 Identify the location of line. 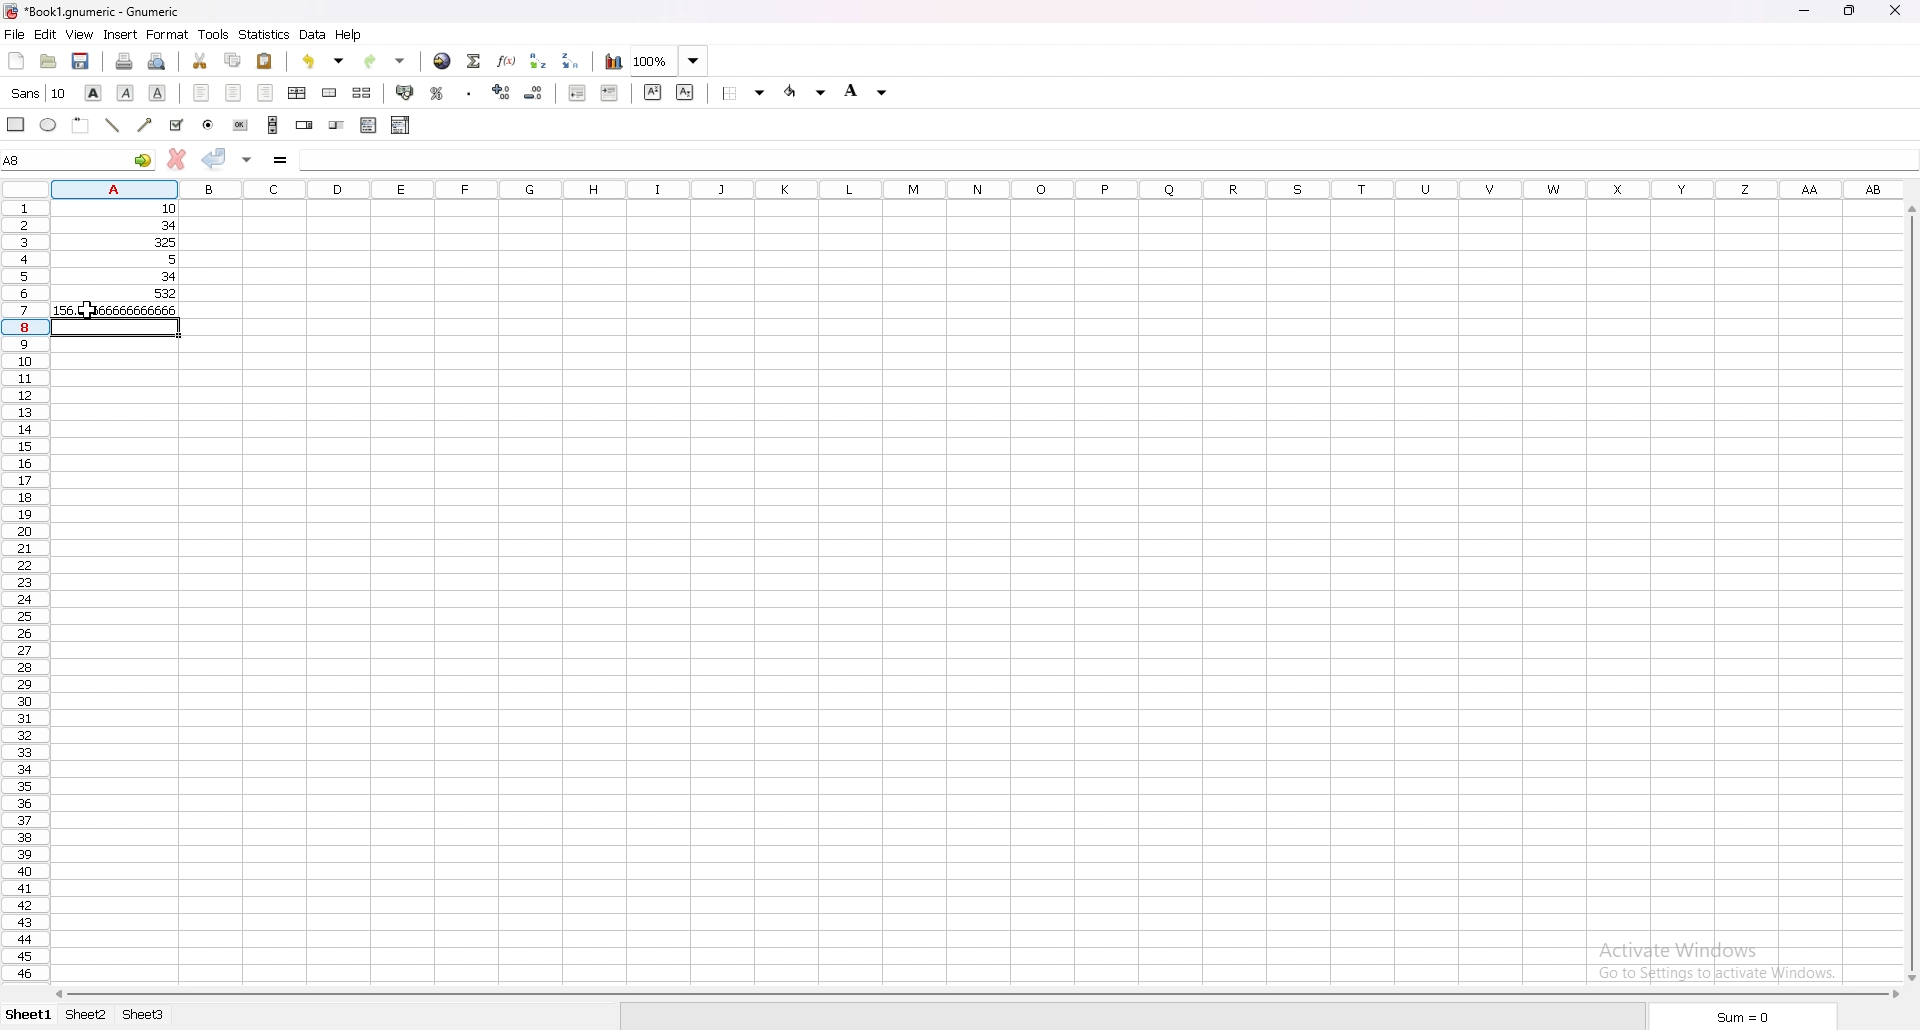
(110, 126).